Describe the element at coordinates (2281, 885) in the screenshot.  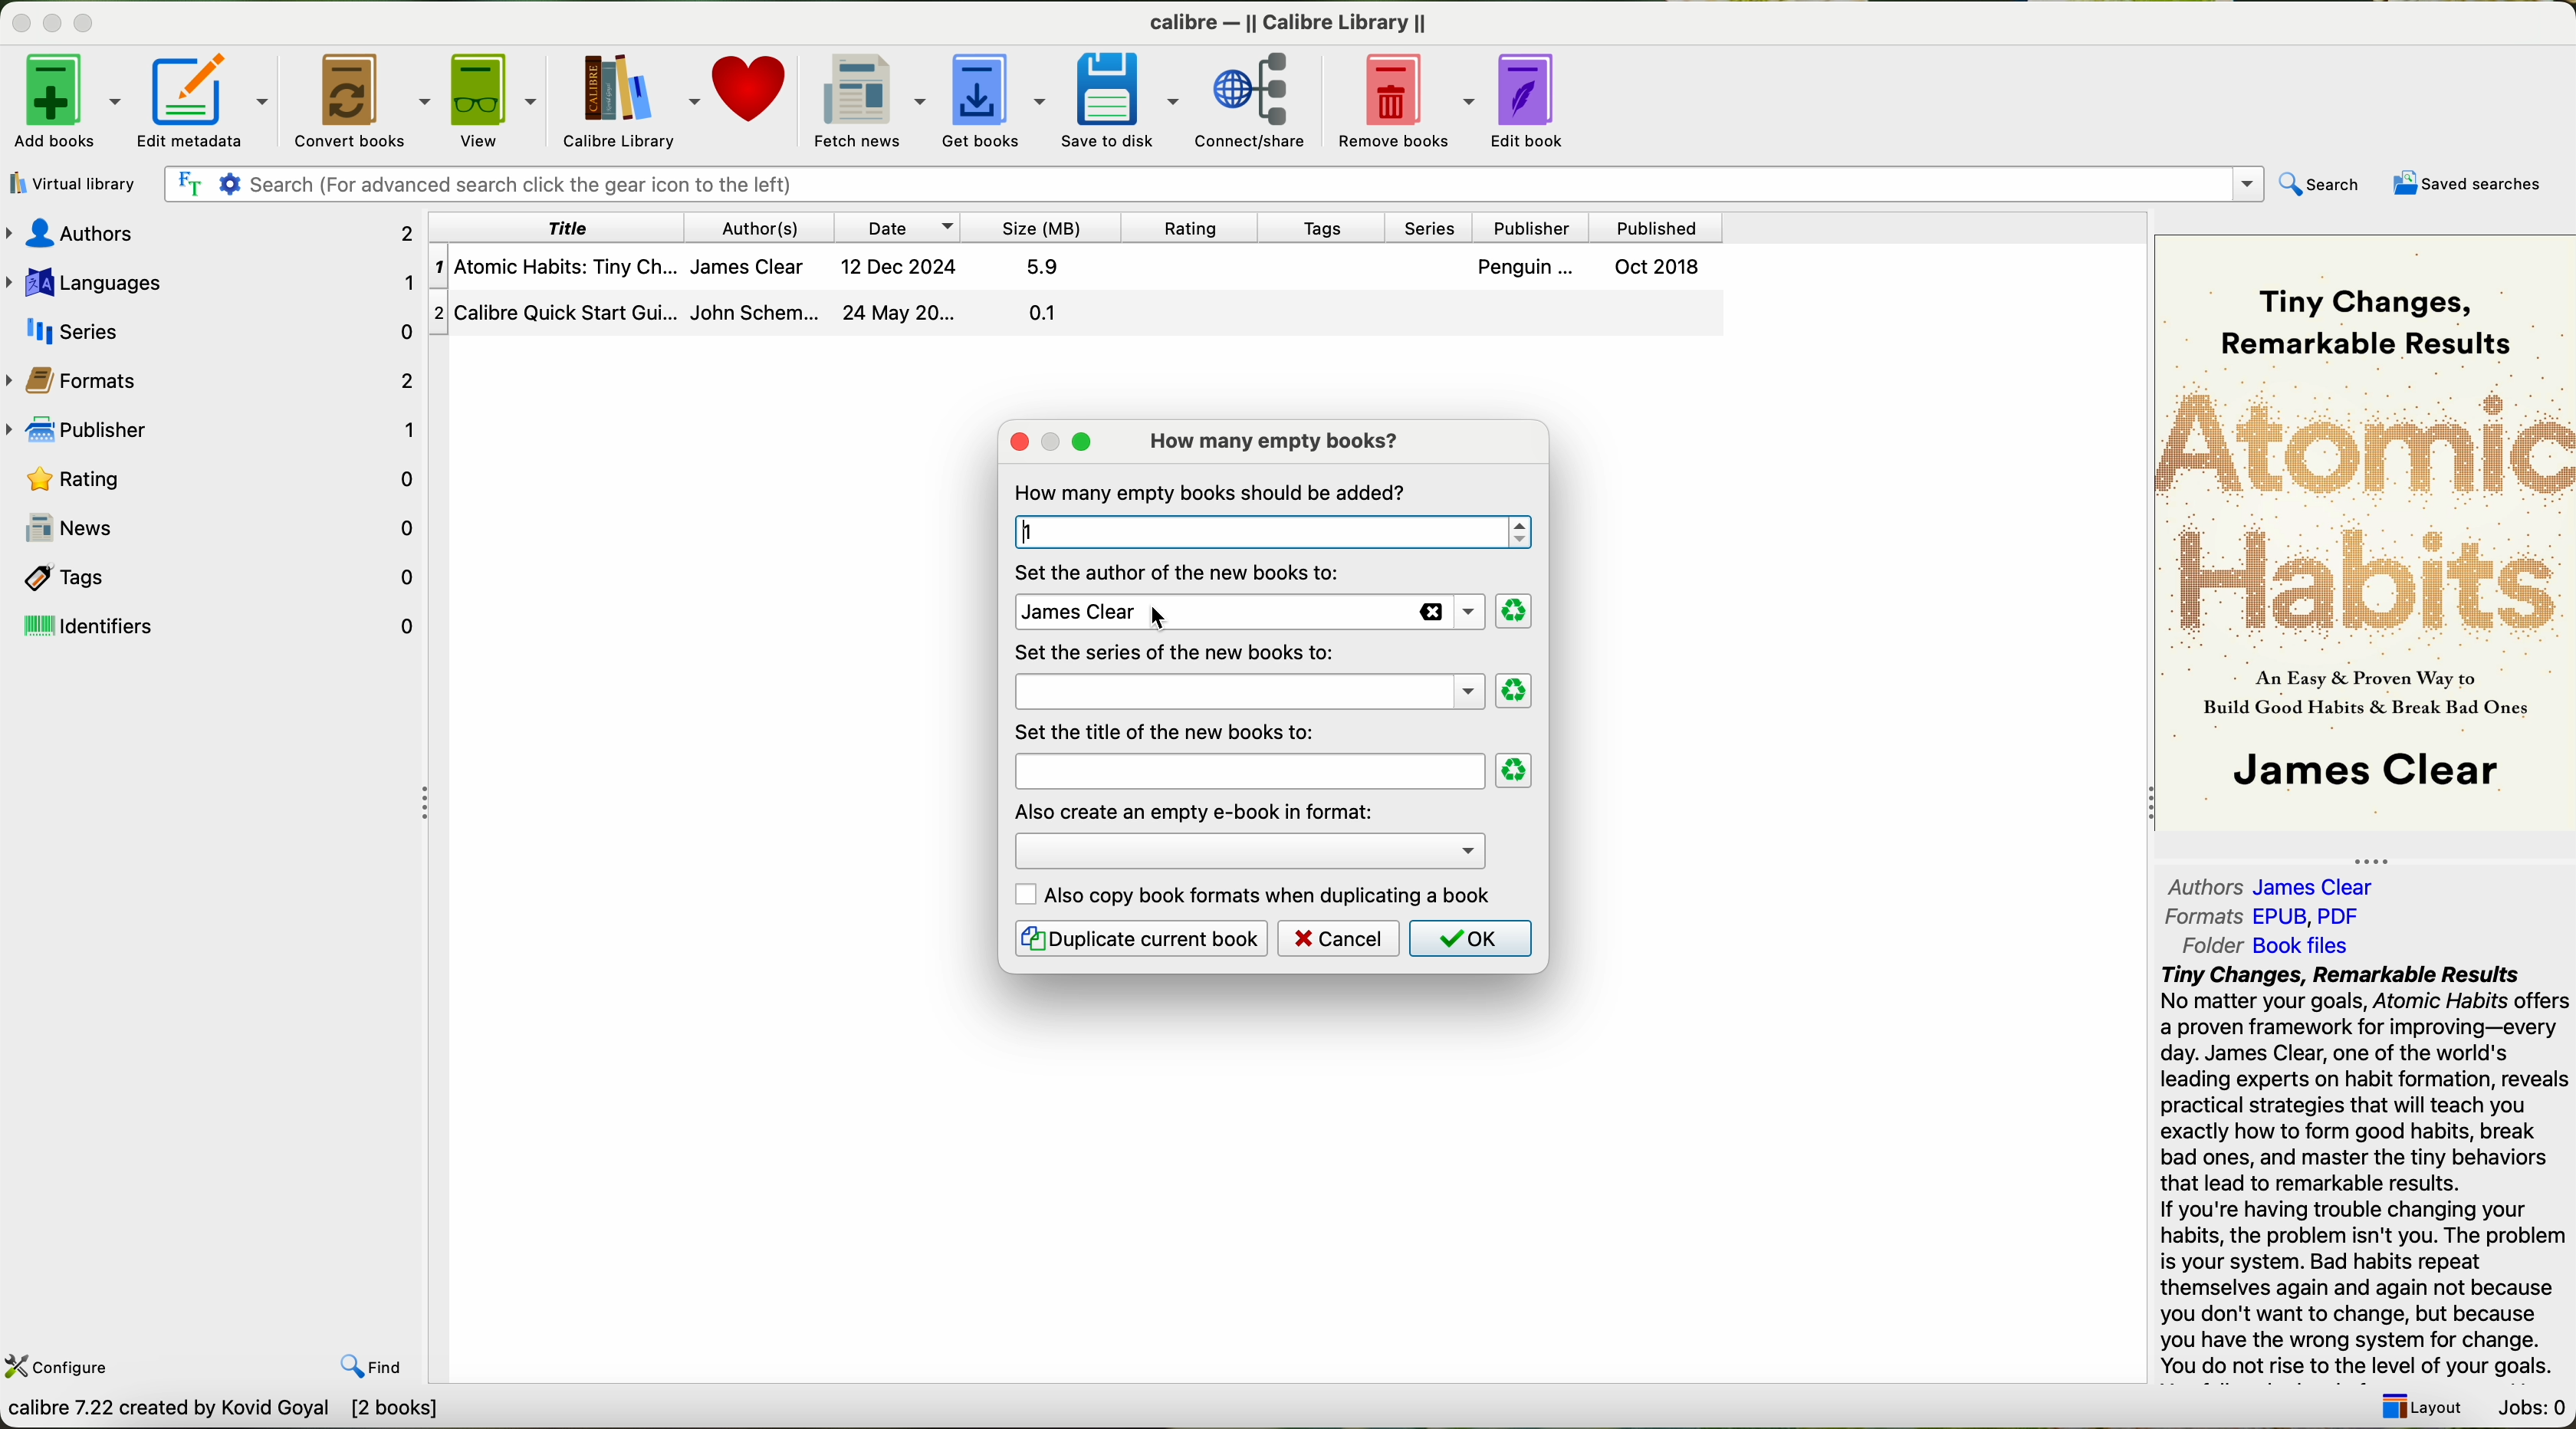
I see `authors` at that location.